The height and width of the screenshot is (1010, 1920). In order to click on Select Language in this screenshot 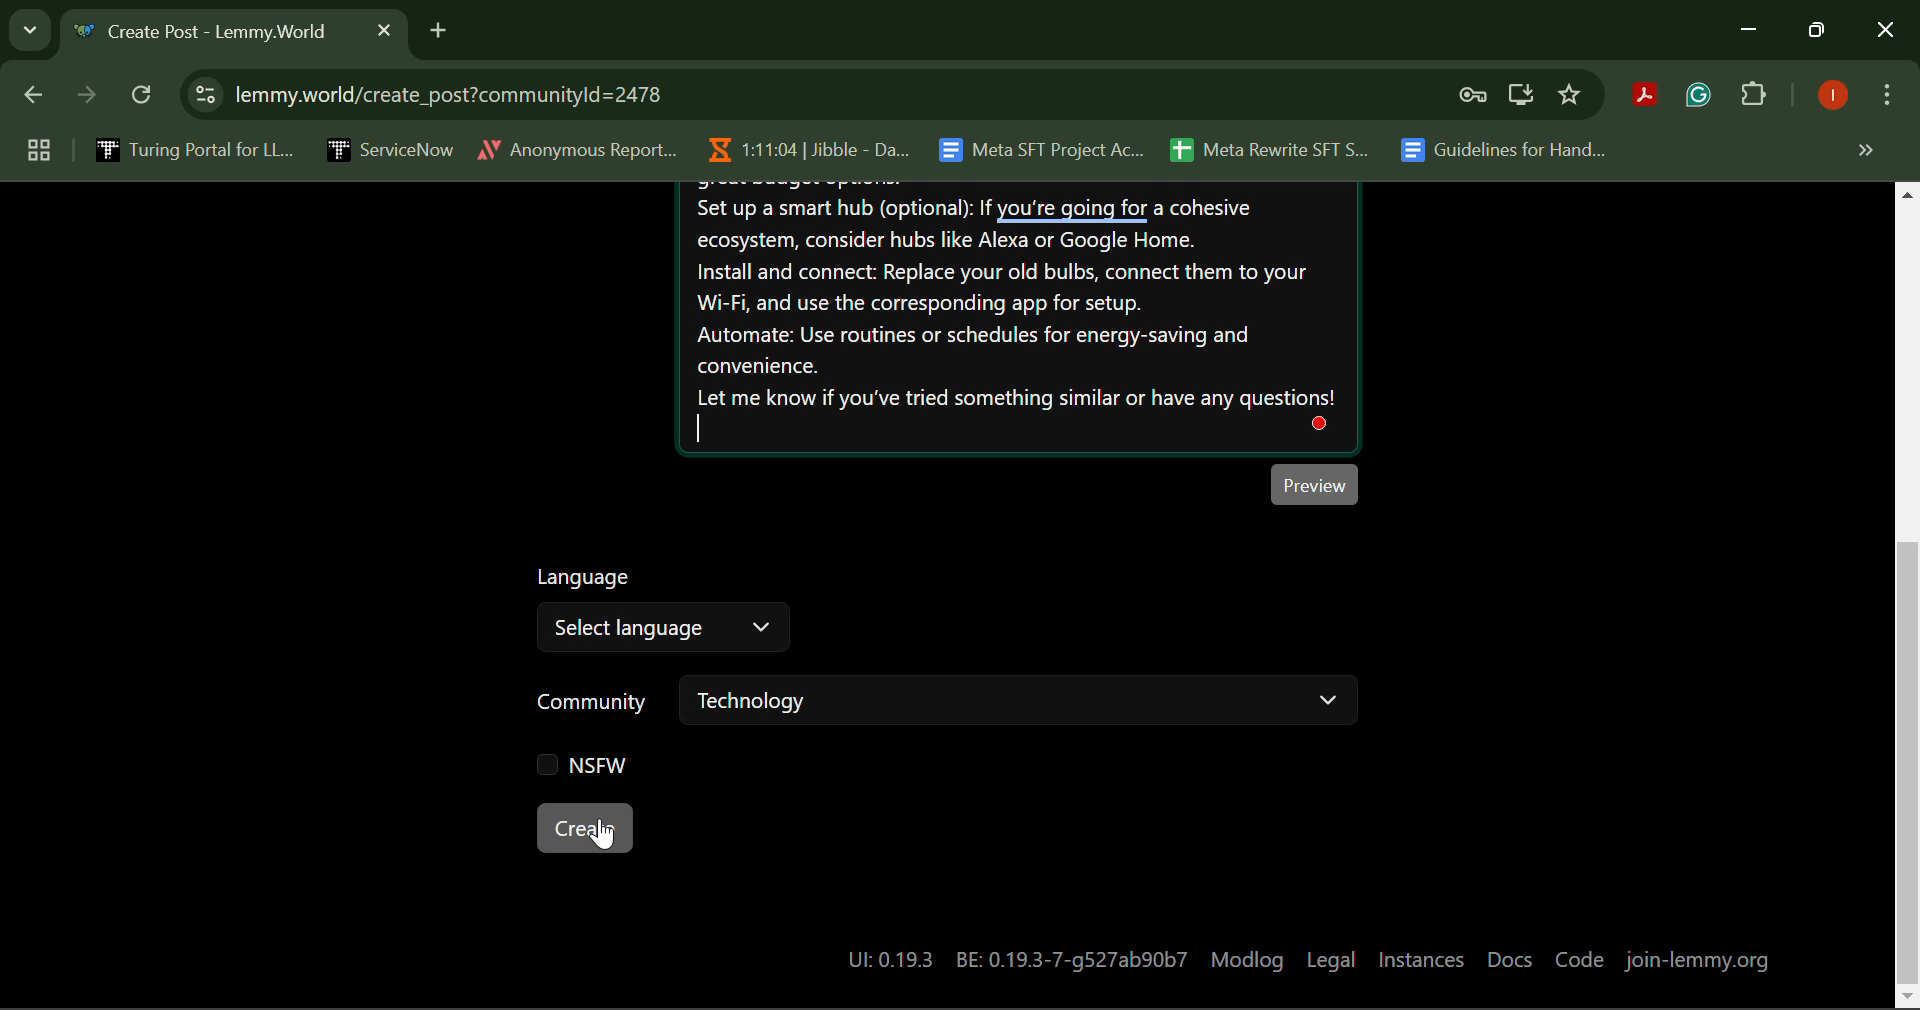, I will do `click(659, 610)`.